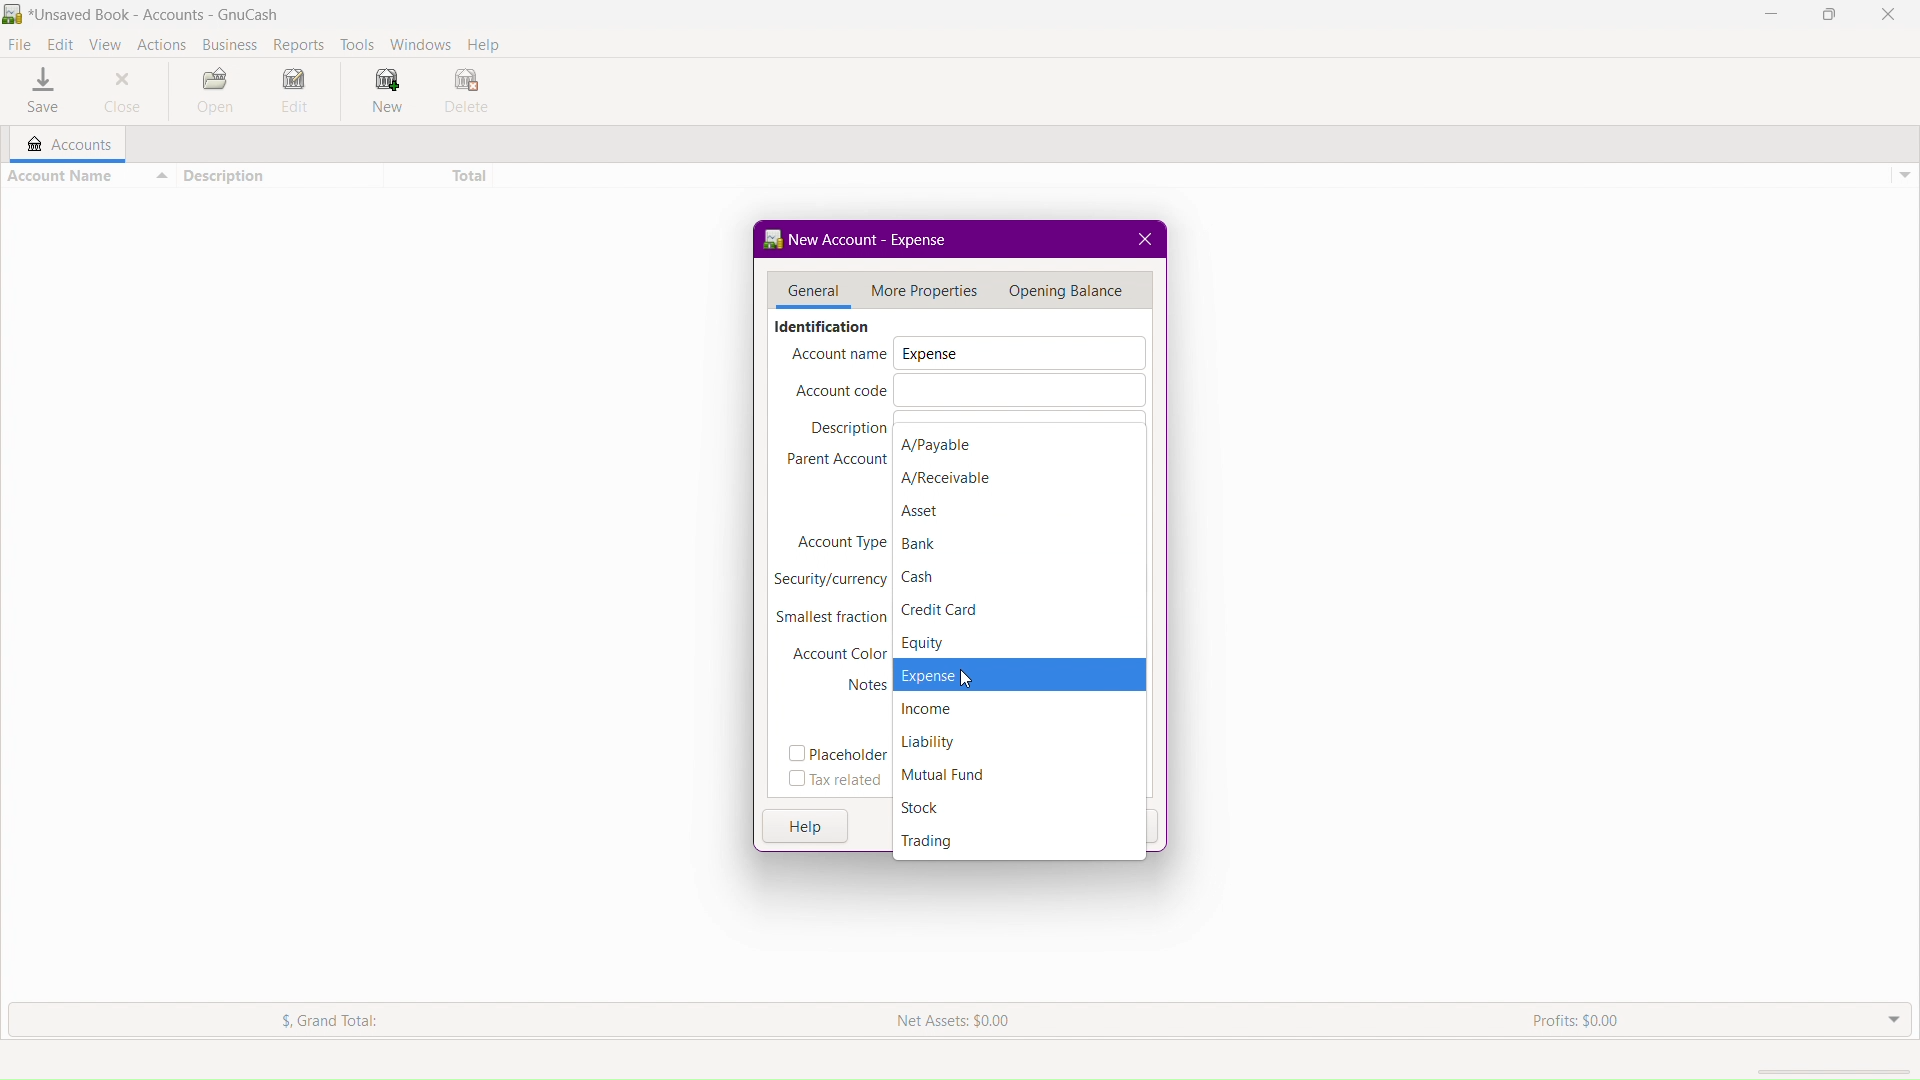 This screenshot has height=1080, width=1920. Describe the element at coordinates (970, 441) in the screenshot. I see `A/Payable` at that location.